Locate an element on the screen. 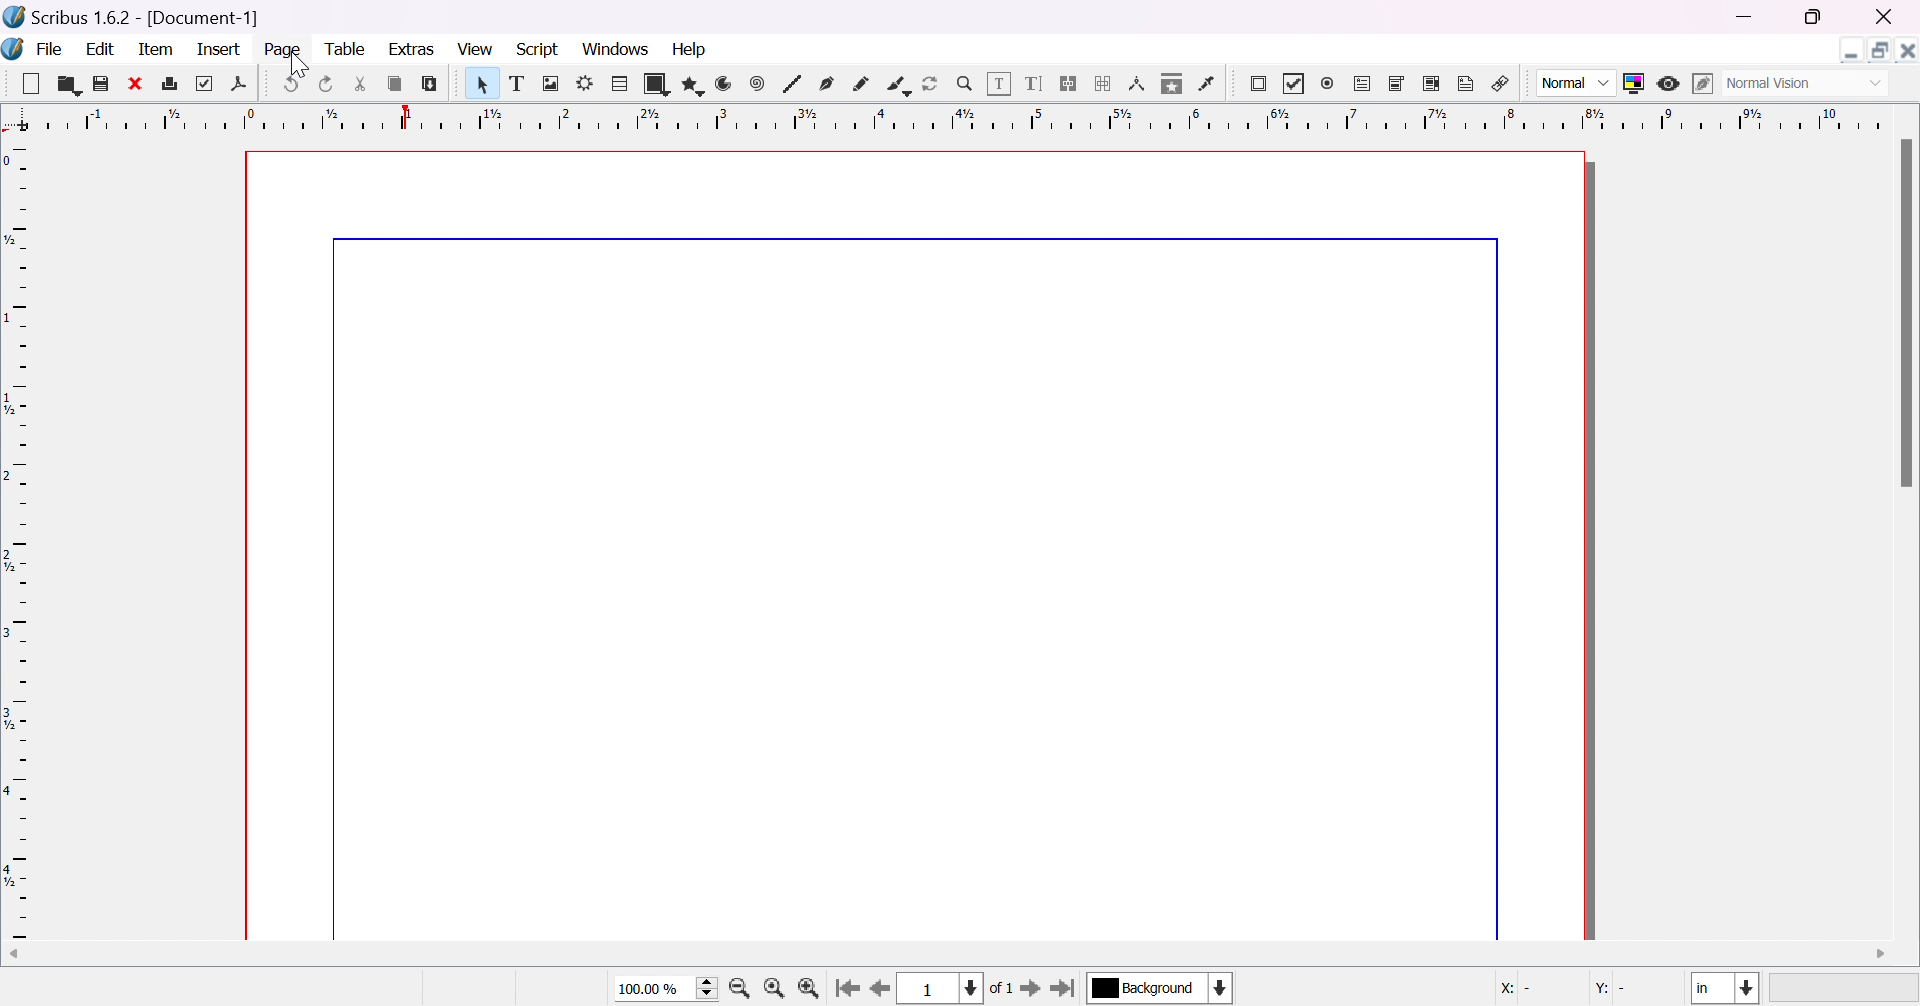  close is located at coordinates (137, 83).